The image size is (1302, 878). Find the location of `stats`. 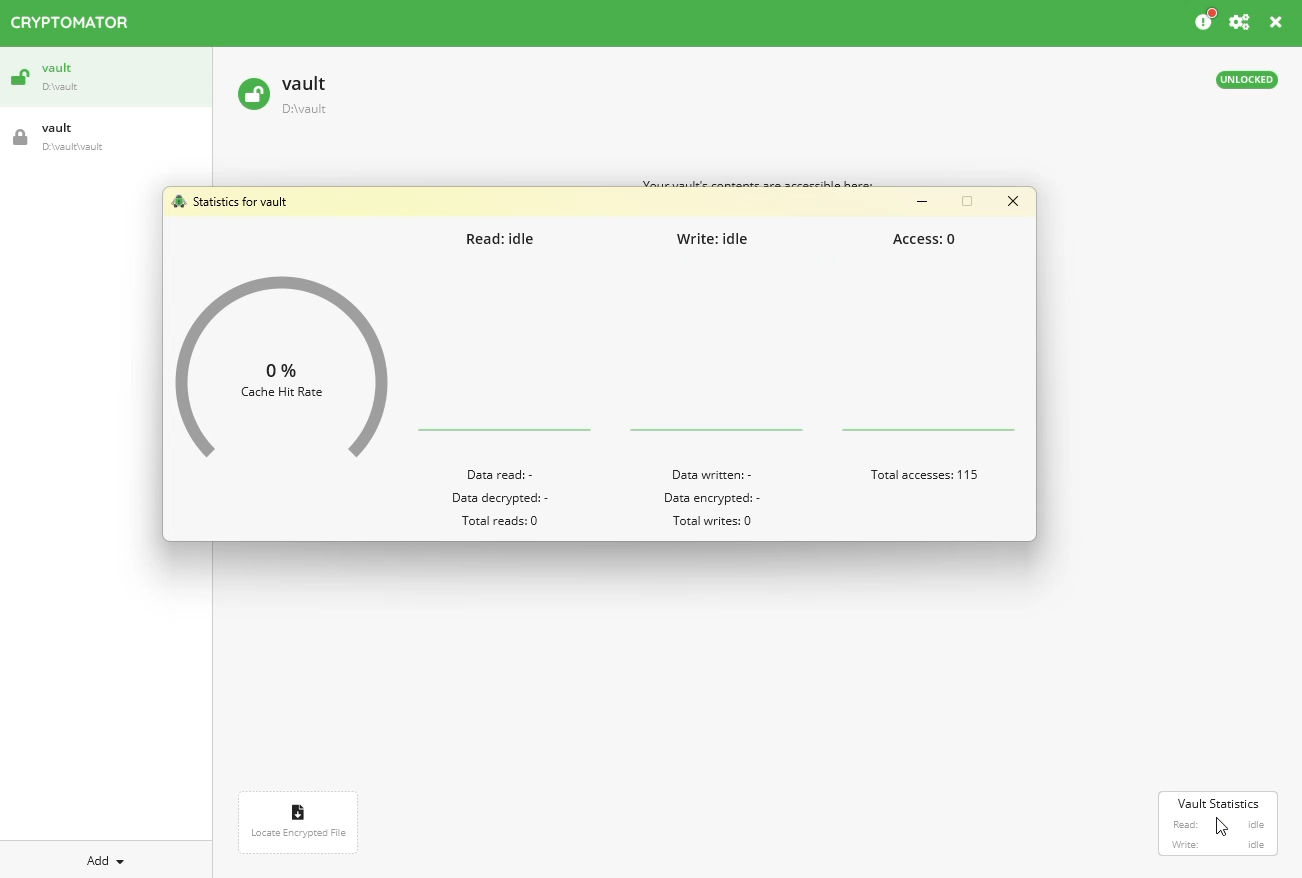

stats is located at coordinates (231, 200).